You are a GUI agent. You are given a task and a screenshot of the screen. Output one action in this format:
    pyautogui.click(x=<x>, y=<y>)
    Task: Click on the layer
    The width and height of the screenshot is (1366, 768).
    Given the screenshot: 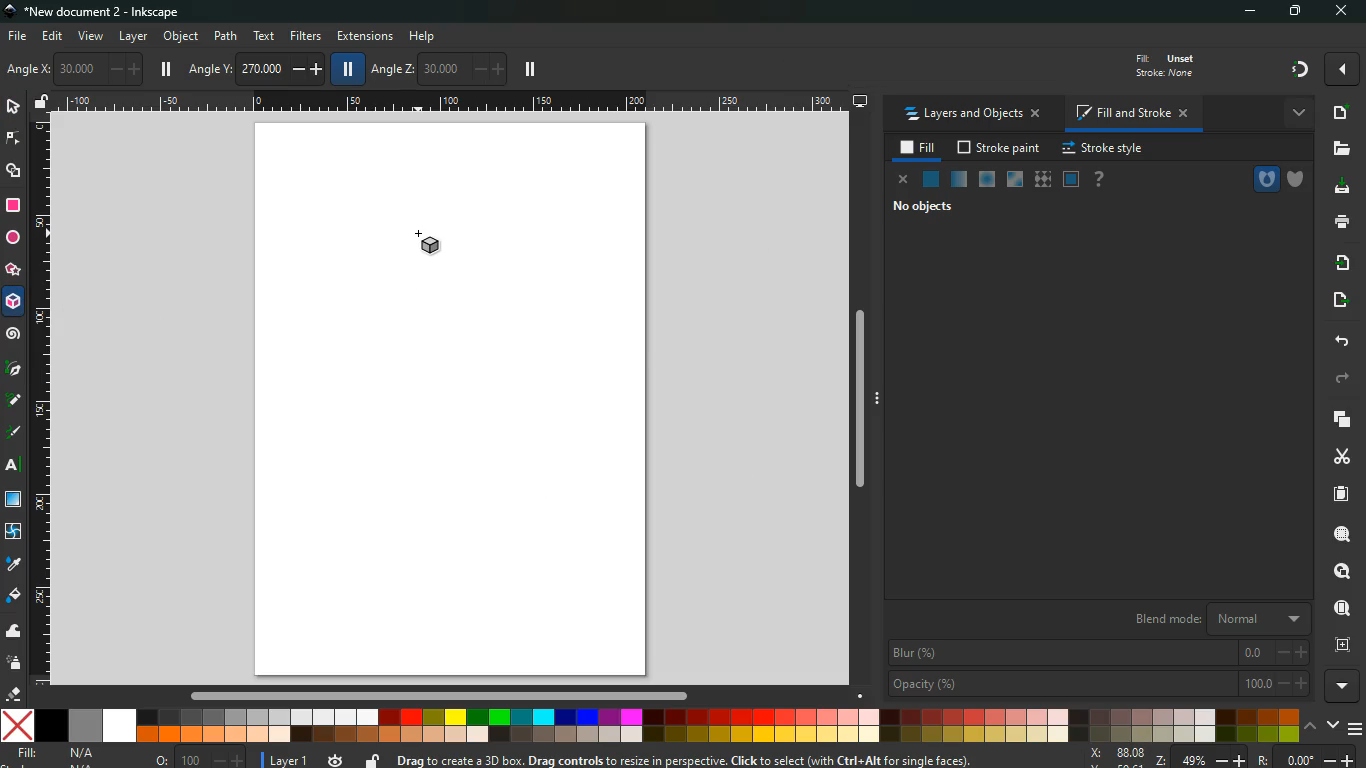 What is the action you would take?
    pyautogui.click(x=134, y=37)
    